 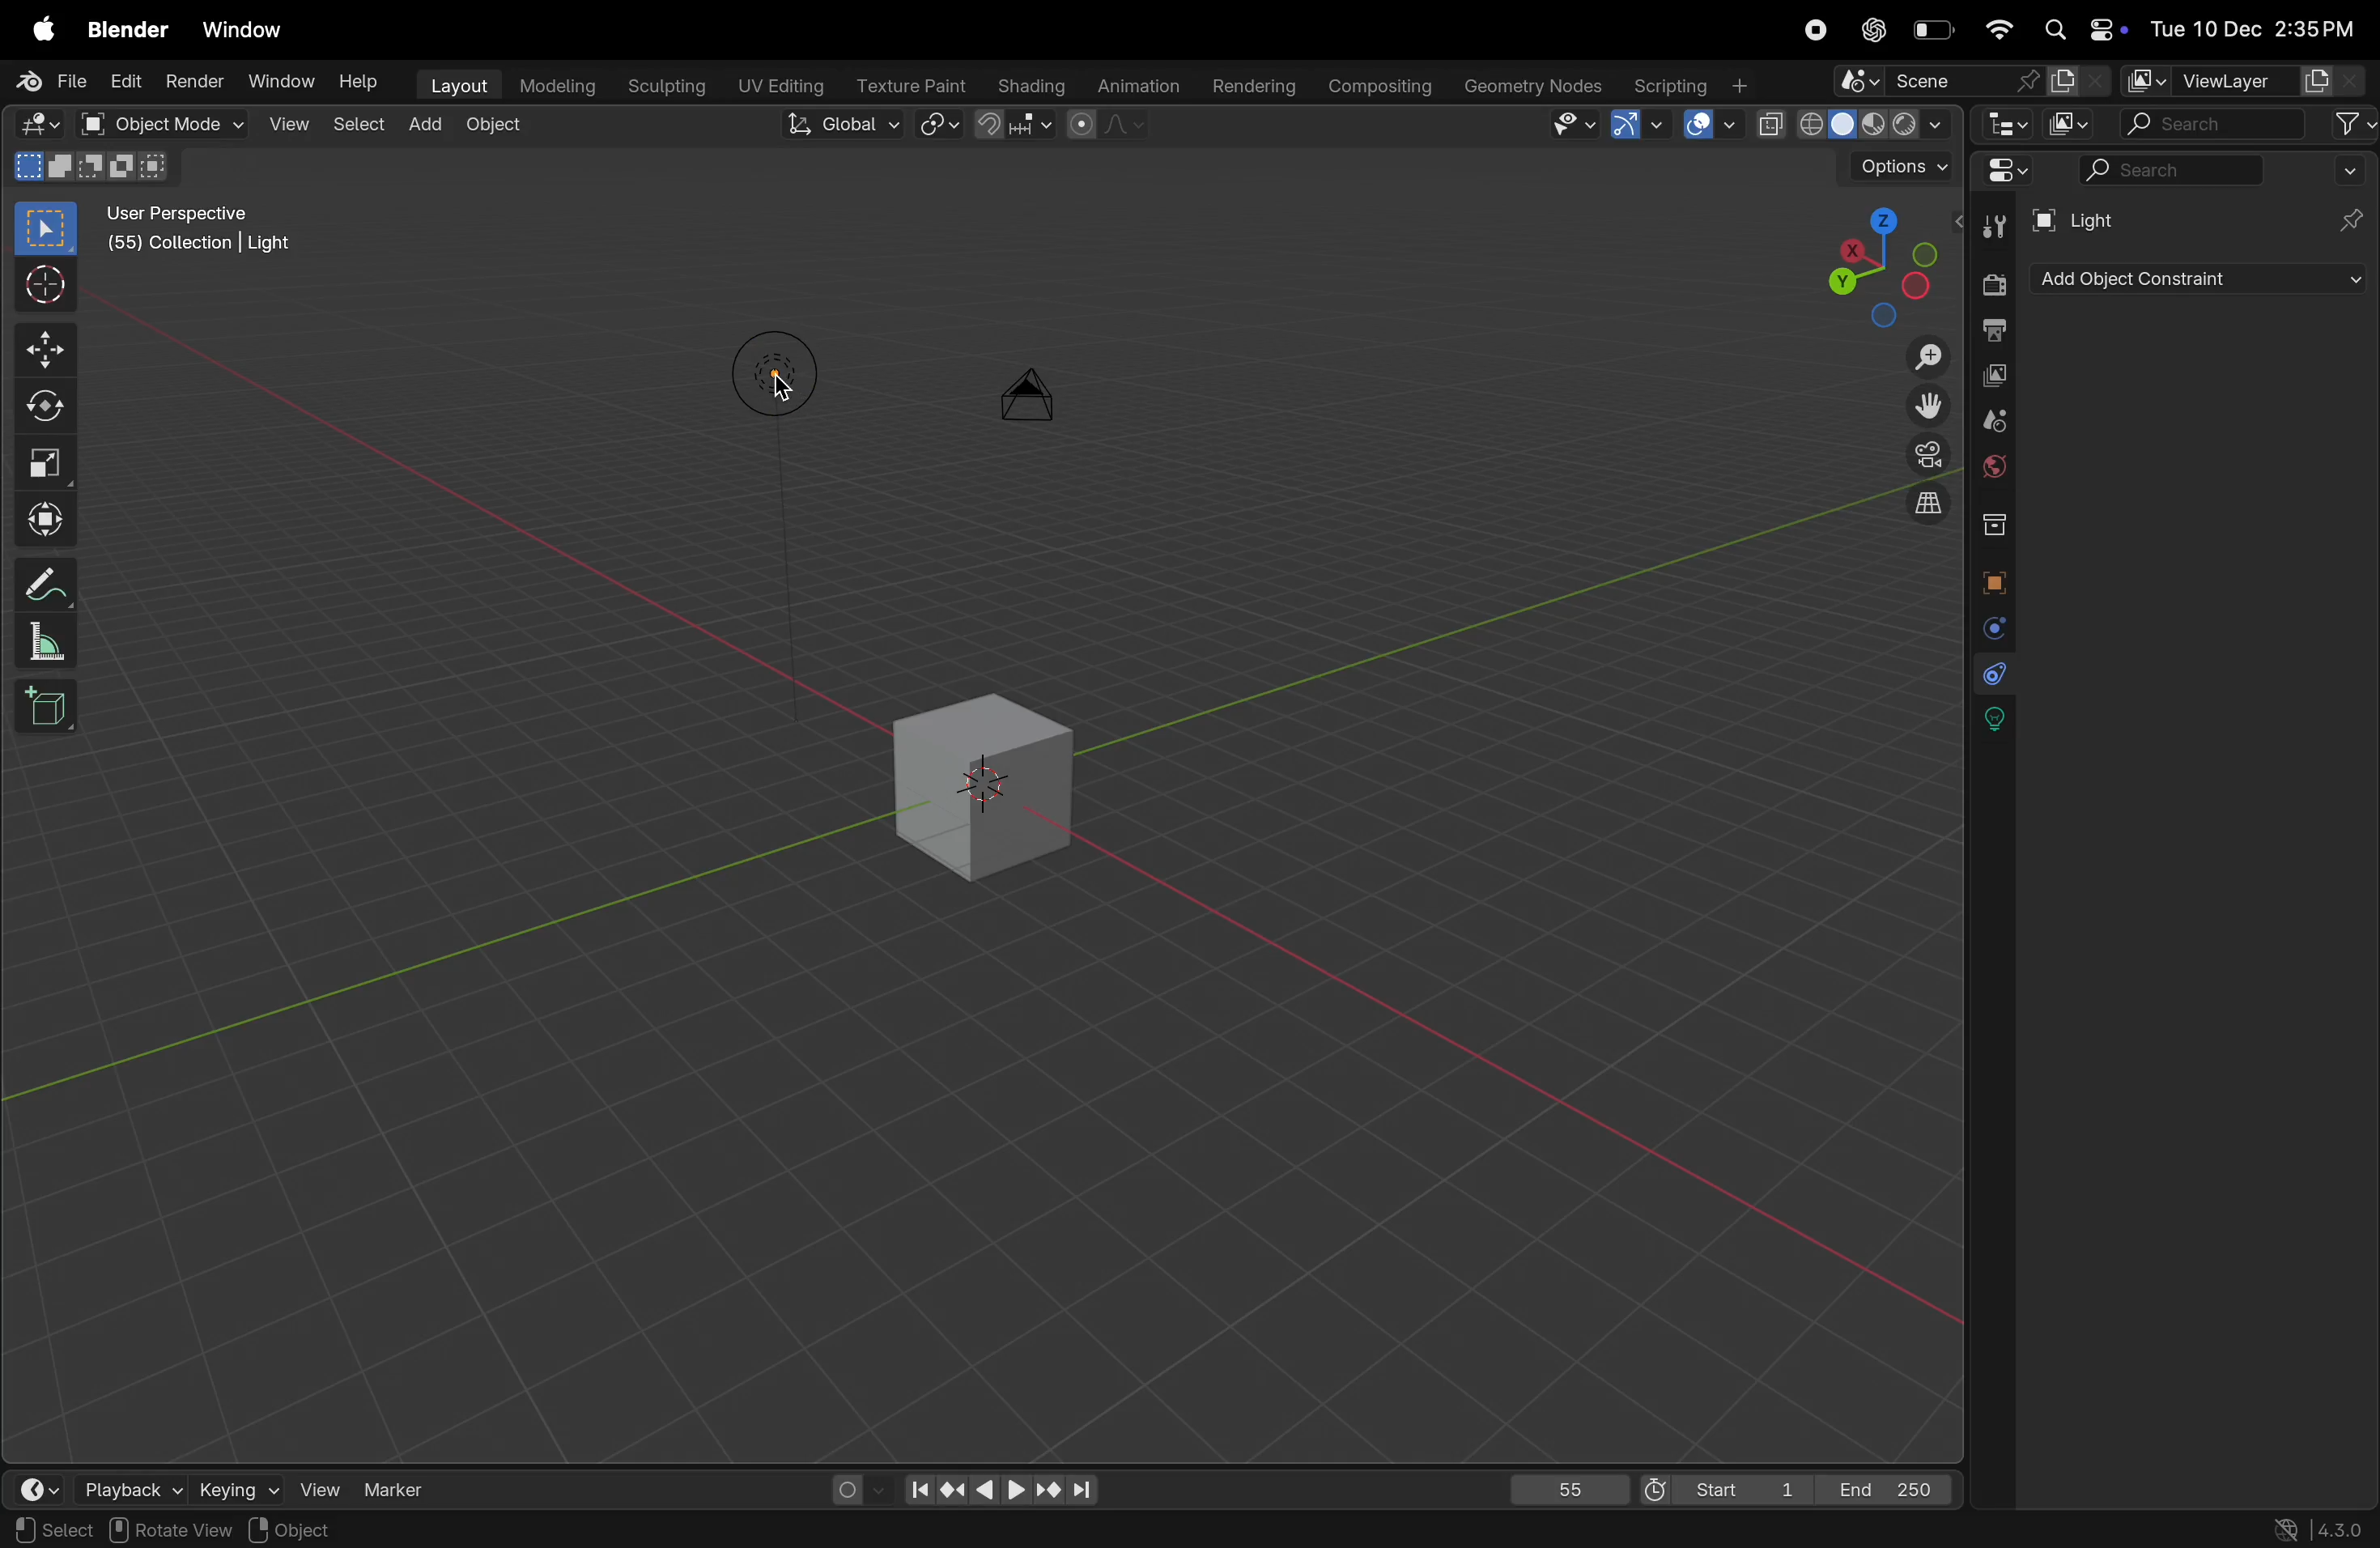 What do you see at coordinates (1565, 1486) in the screenshot?
I see `55` at bounding box center [1565, 1486].